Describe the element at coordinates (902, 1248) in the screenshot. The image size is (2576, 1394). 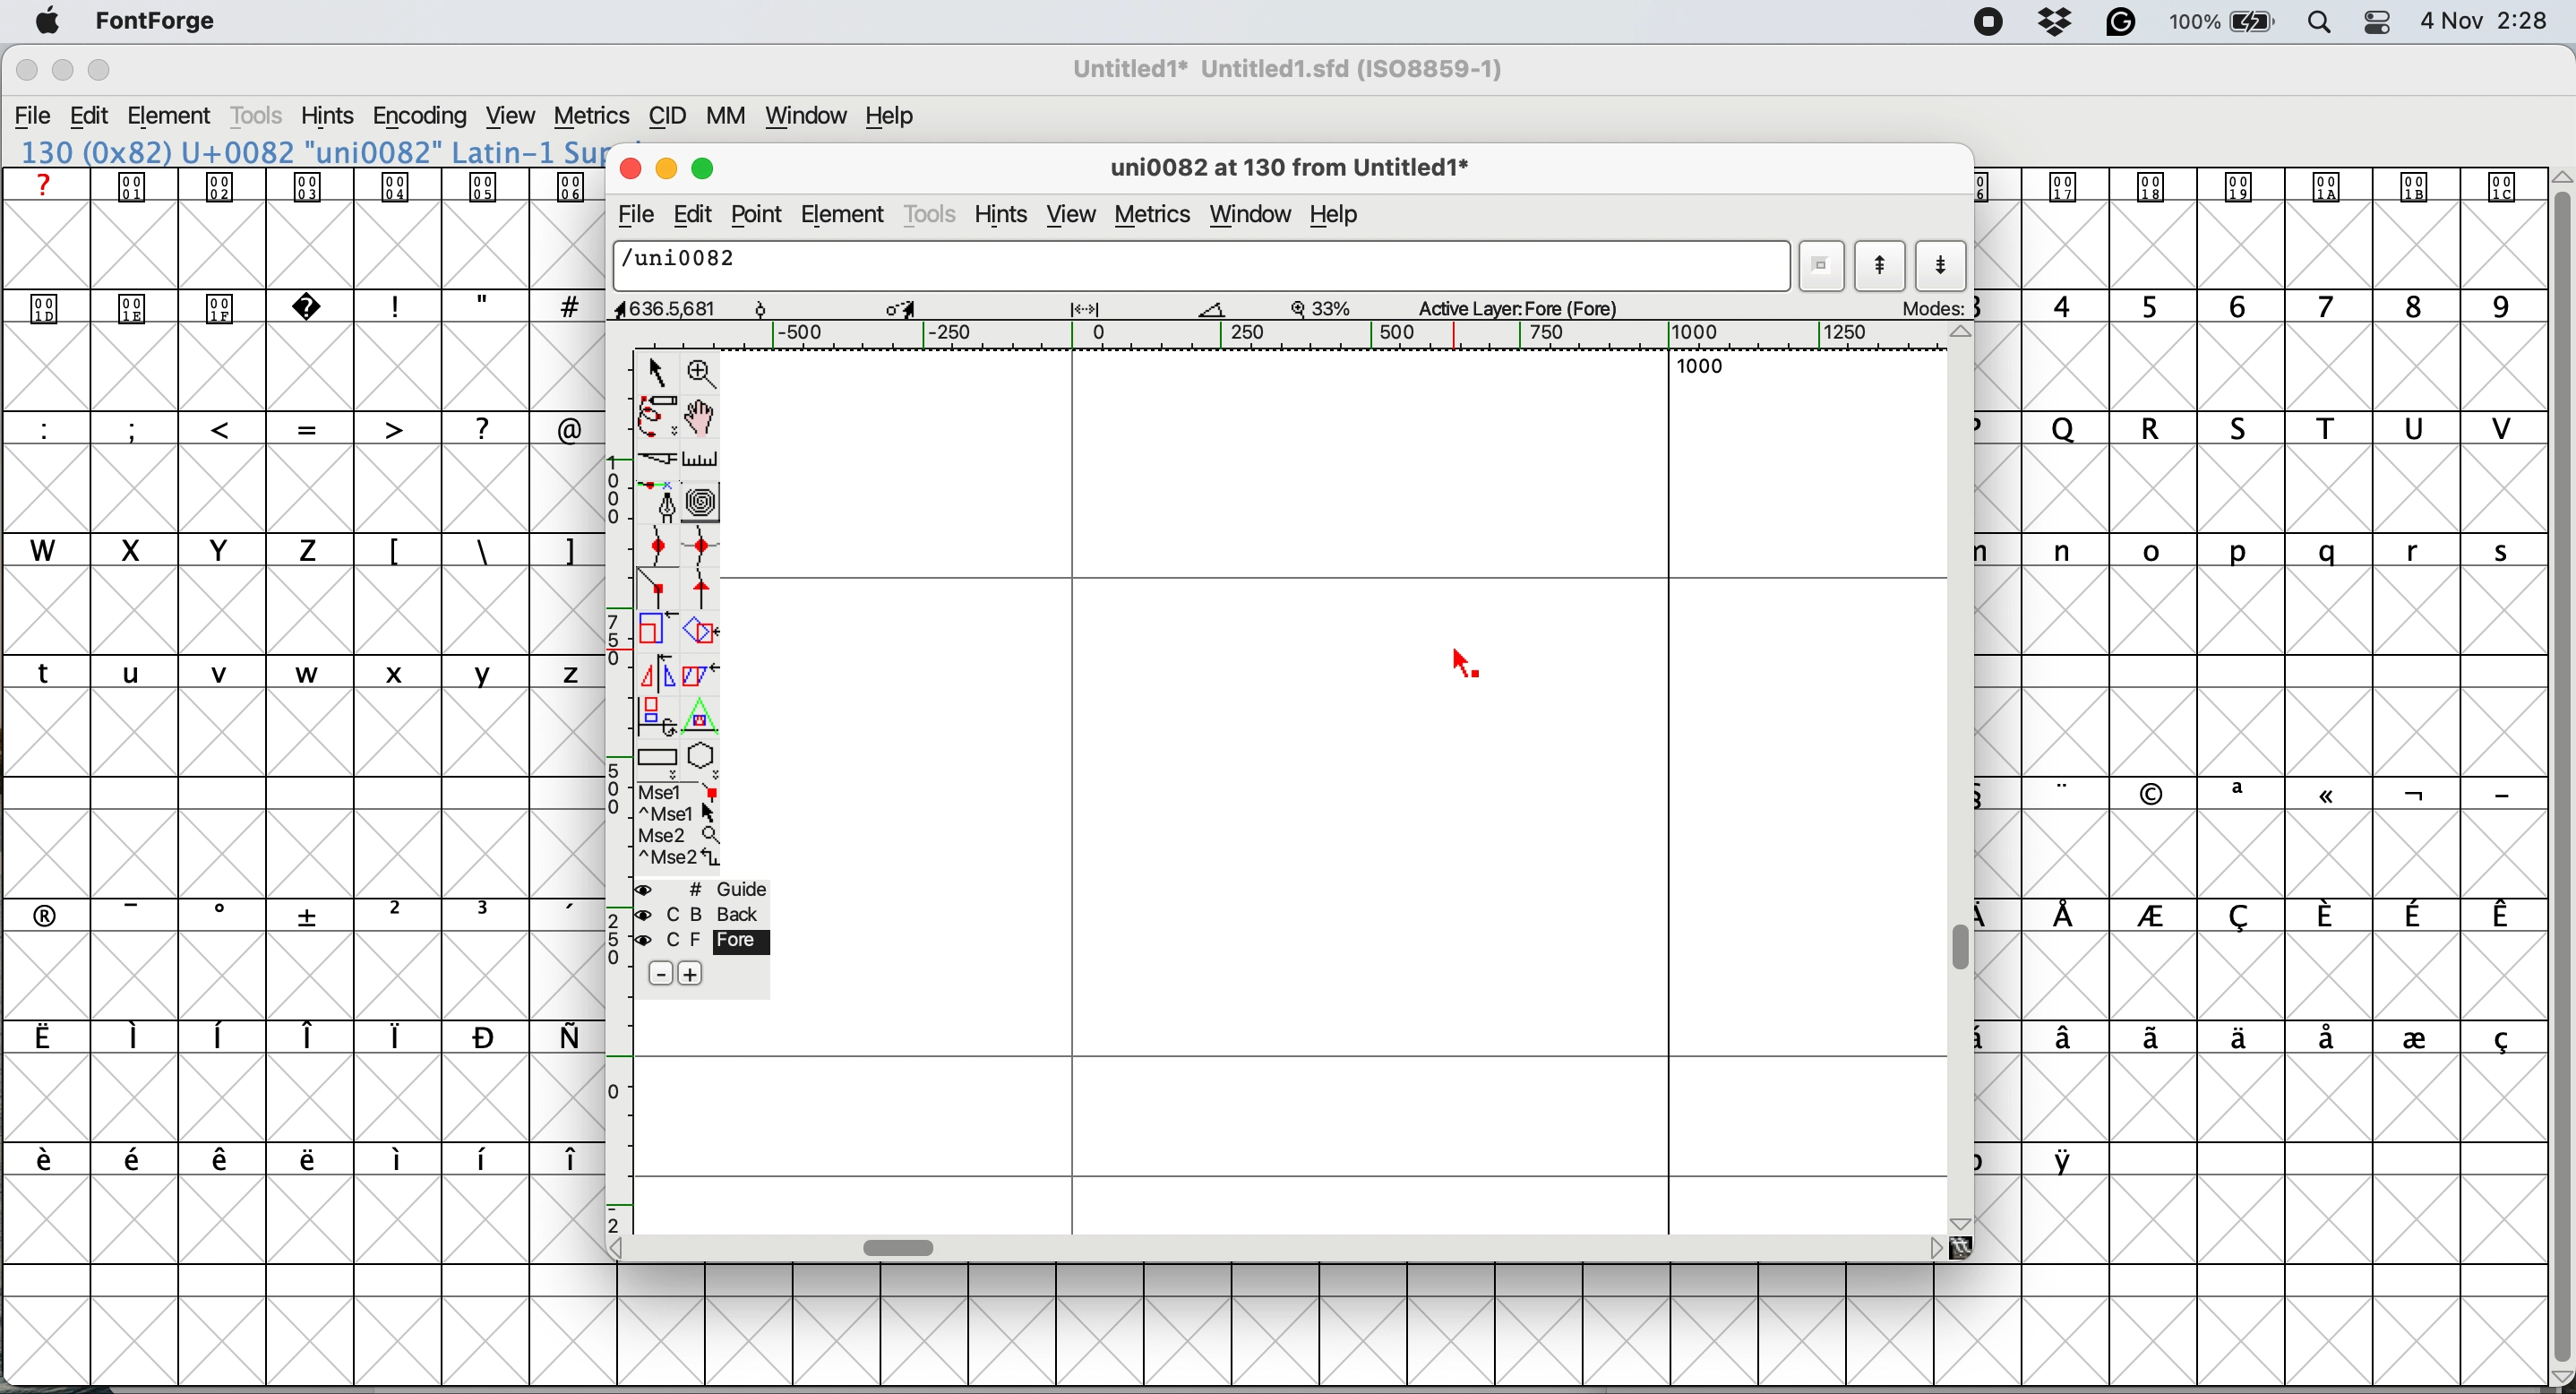
I see `horizontal scroll bar` at that location.